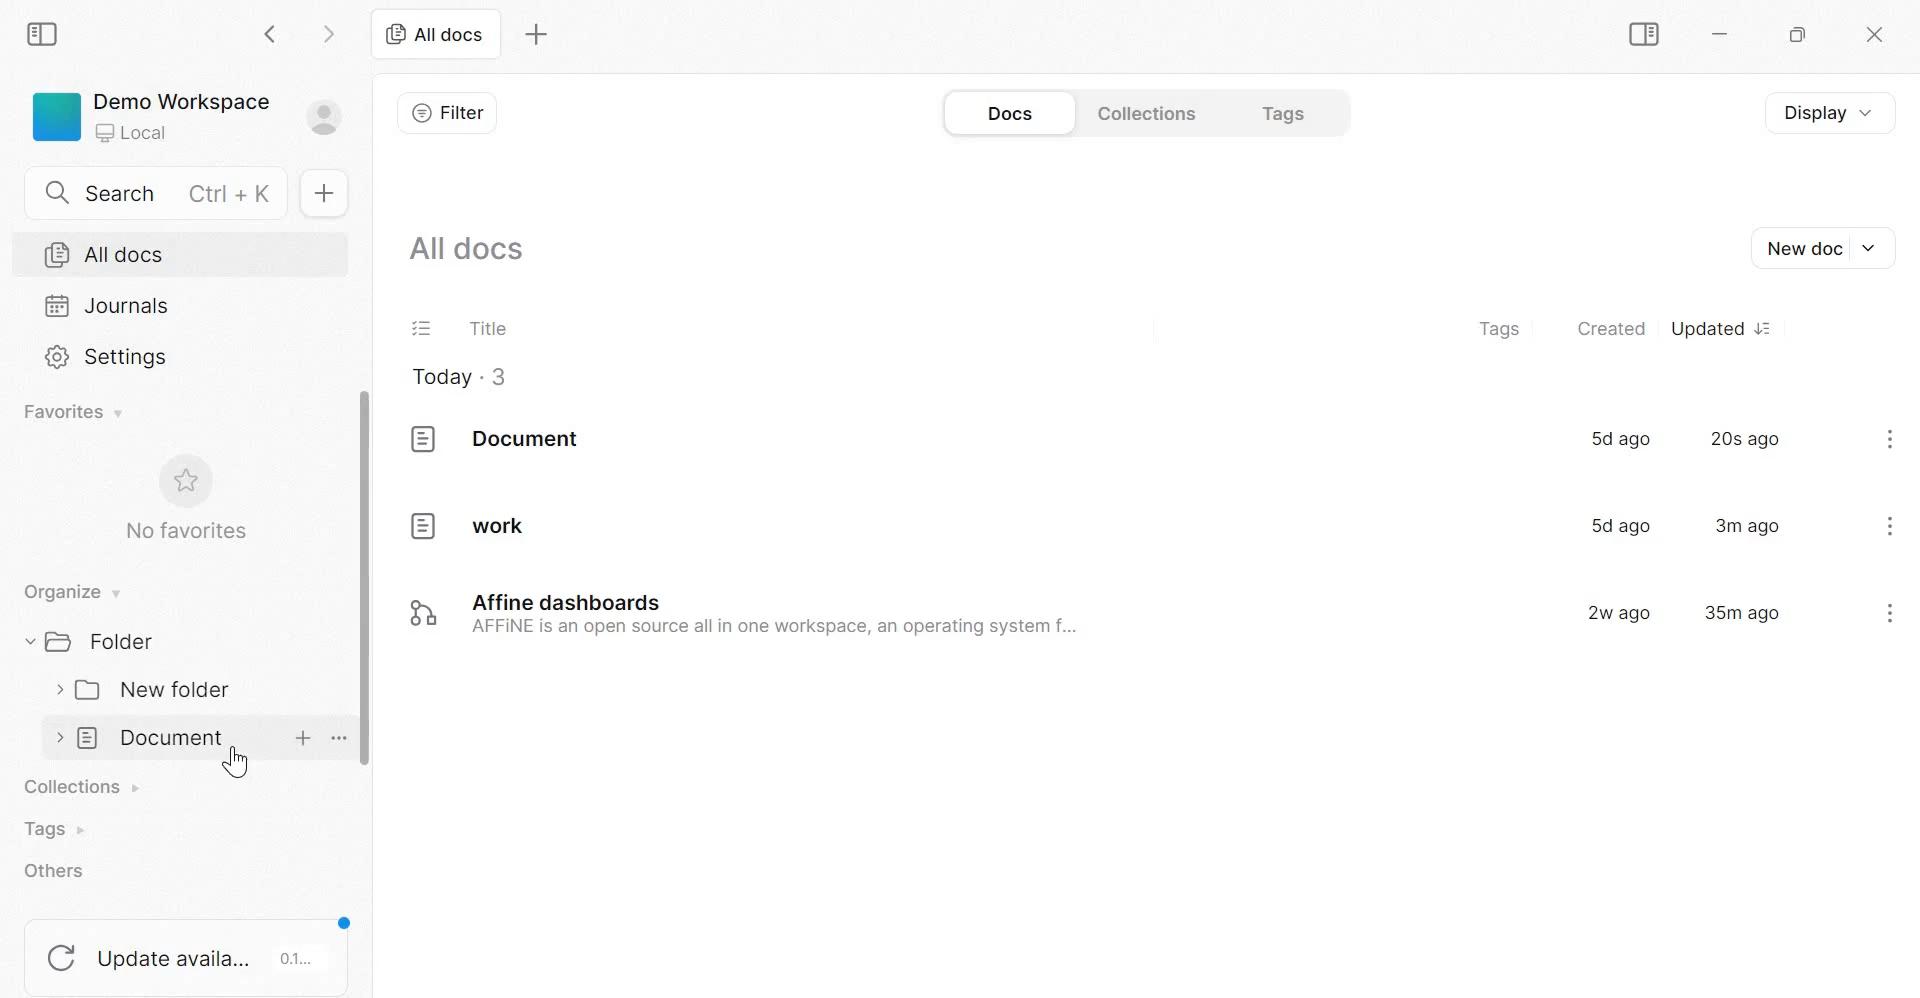  I want to click on document, so click(500, 439).